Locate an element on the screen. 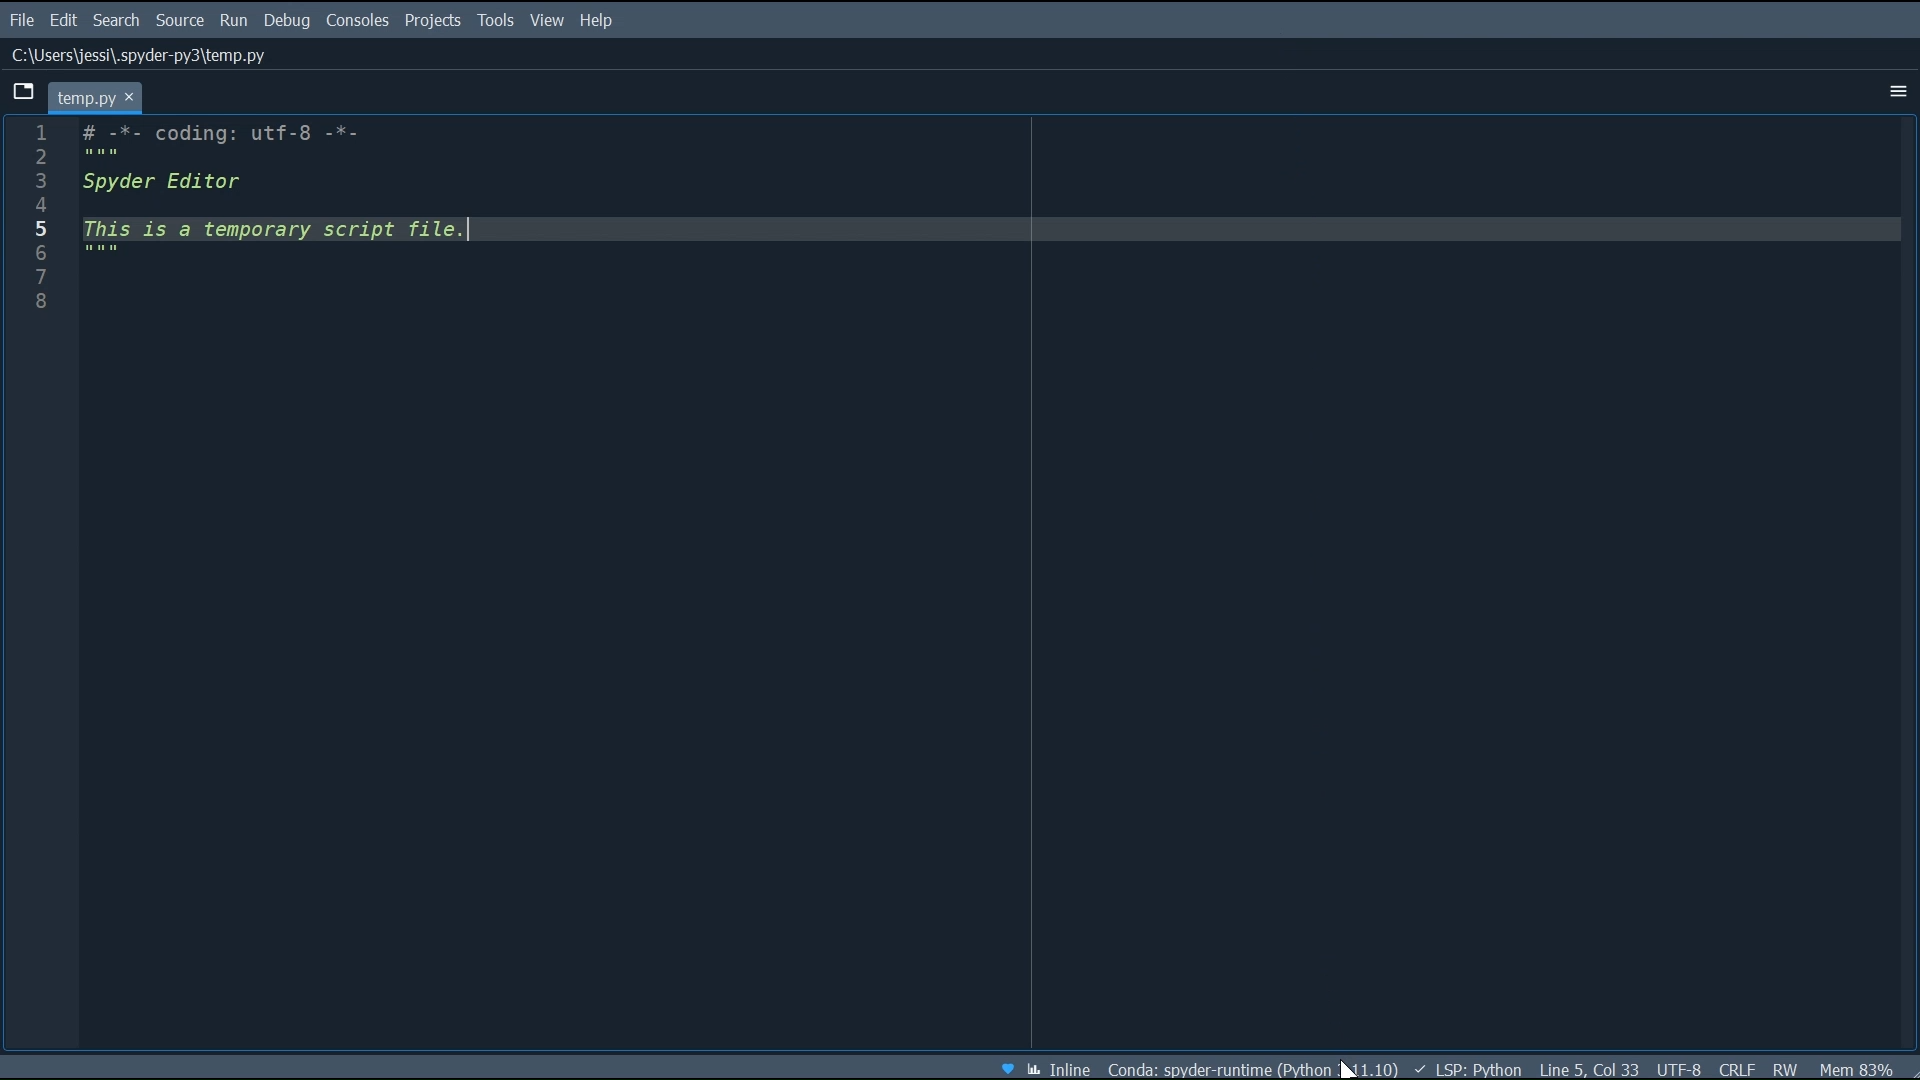 This screenshot has height=1080, width=1920. Cursor is located at coordinates (1346, 1069).